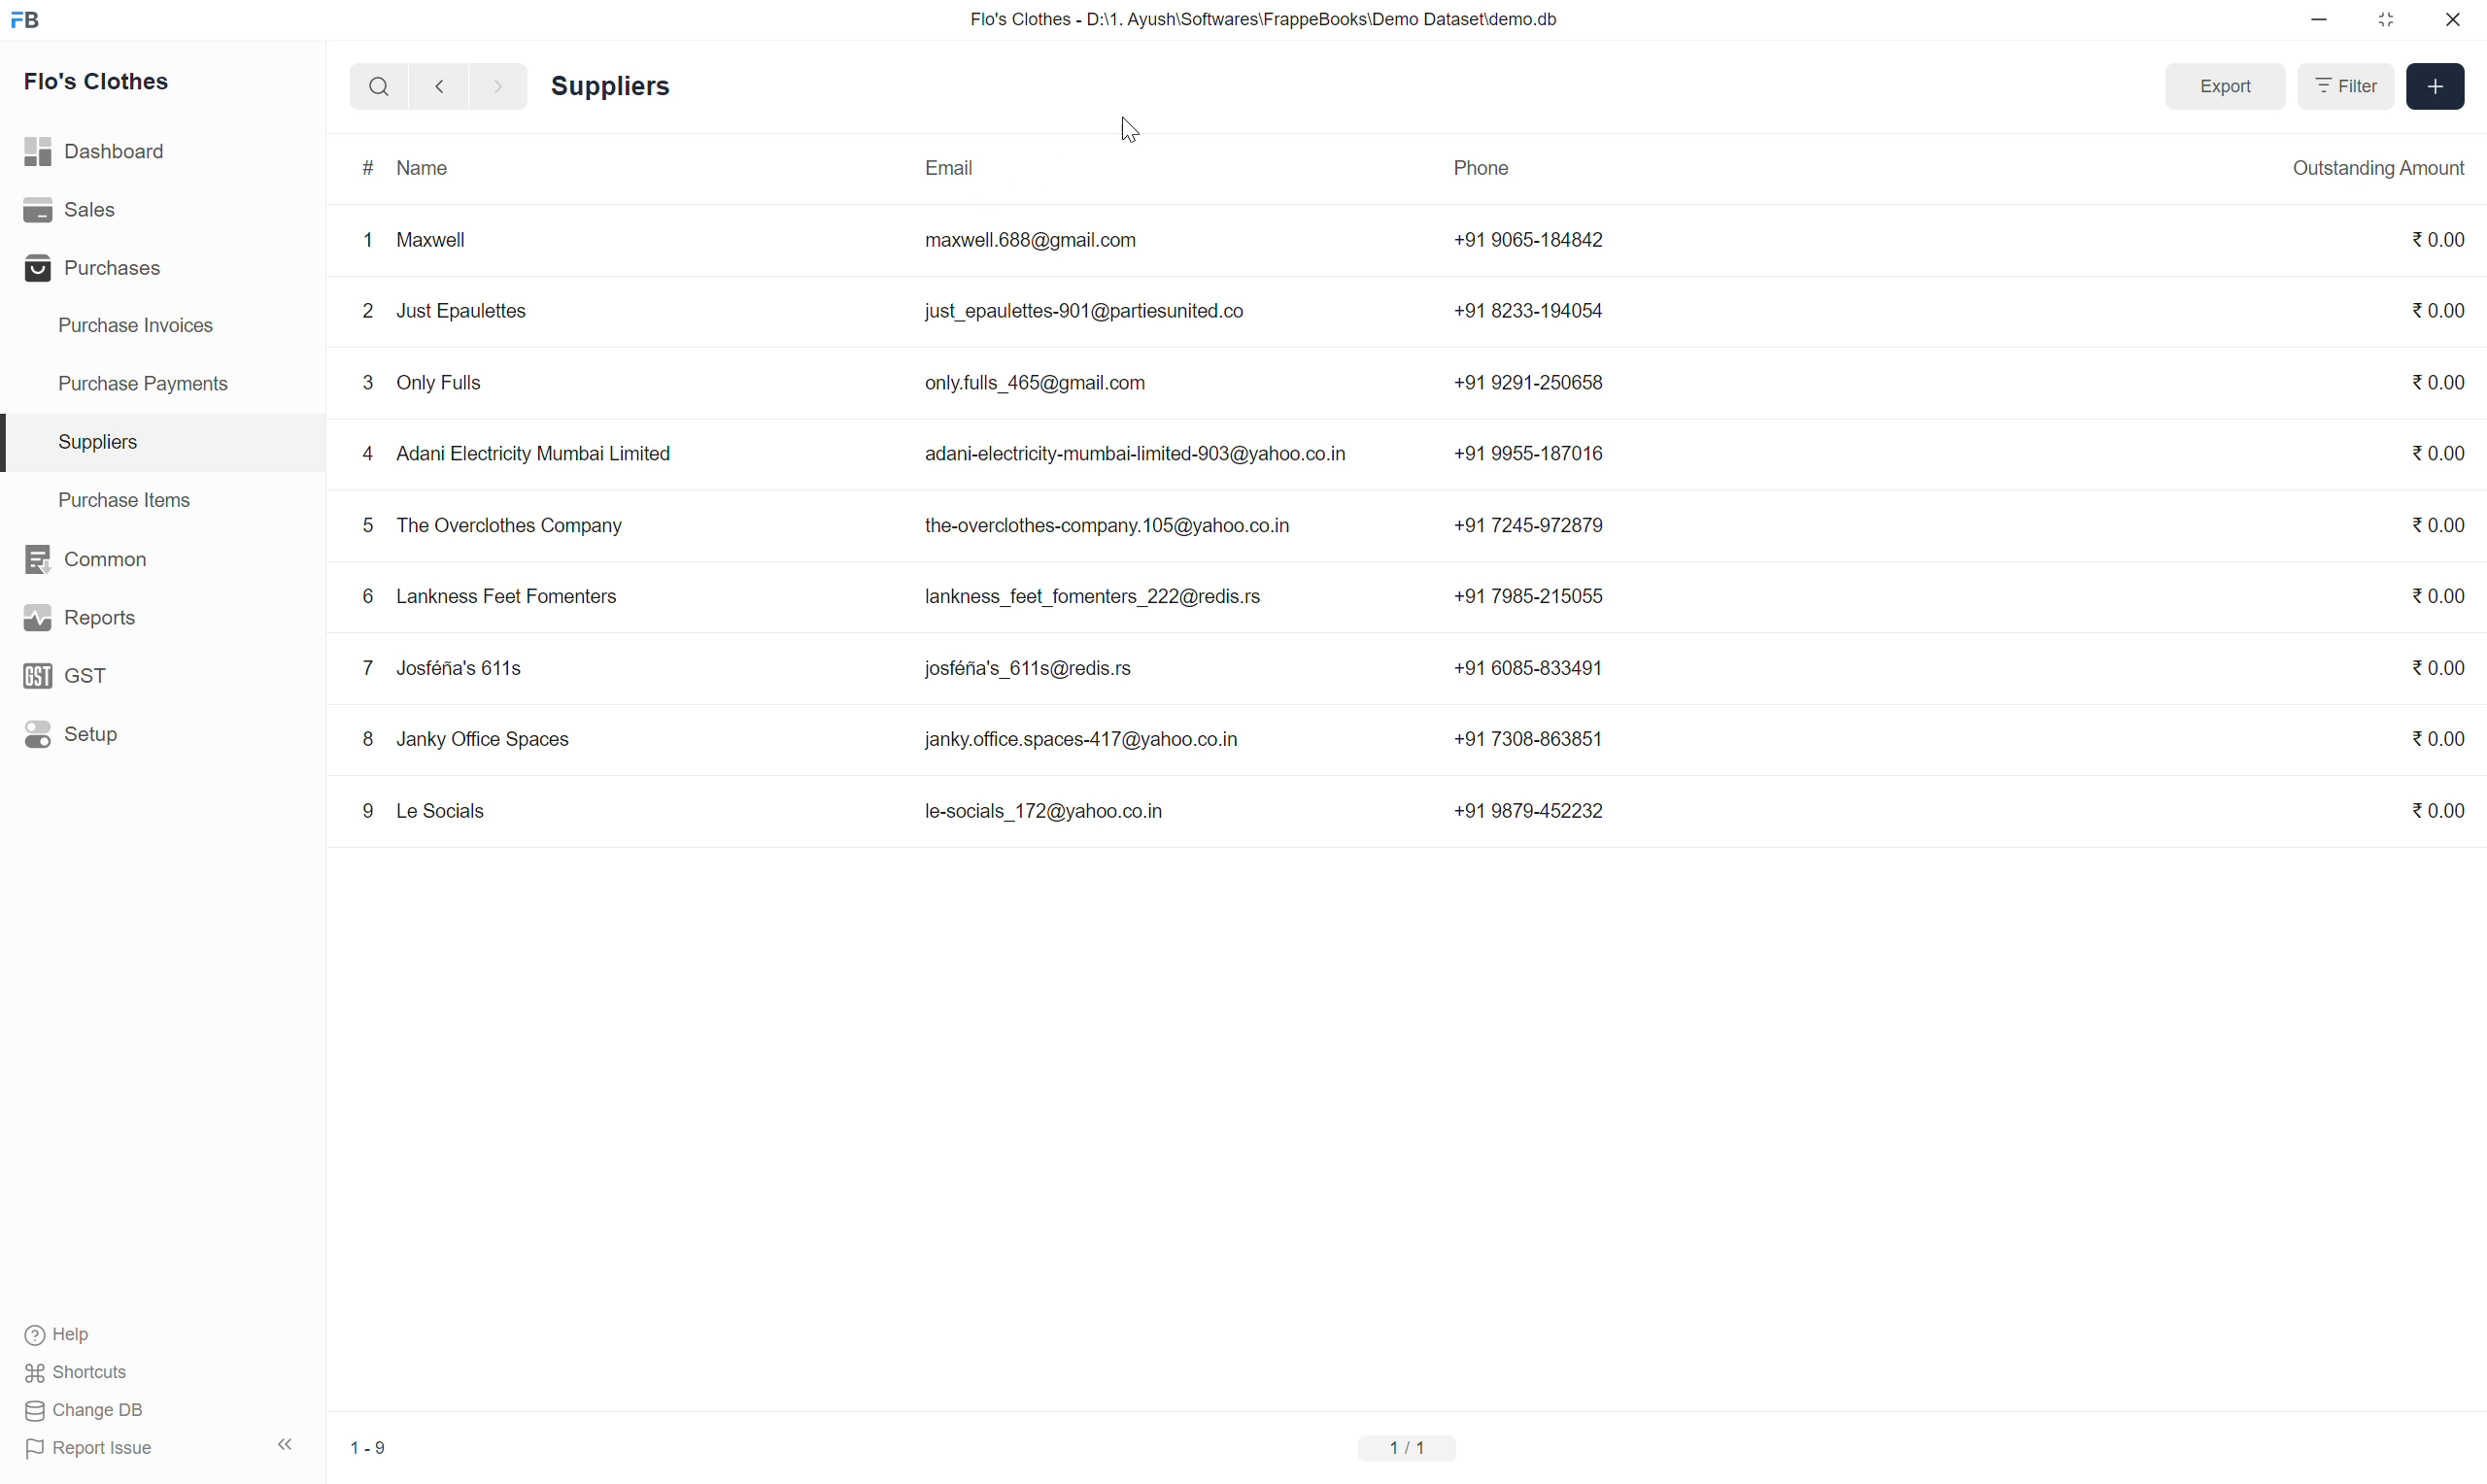 The image size is (2487, 1484). I want to click on Dashboard, so click(102, 152).